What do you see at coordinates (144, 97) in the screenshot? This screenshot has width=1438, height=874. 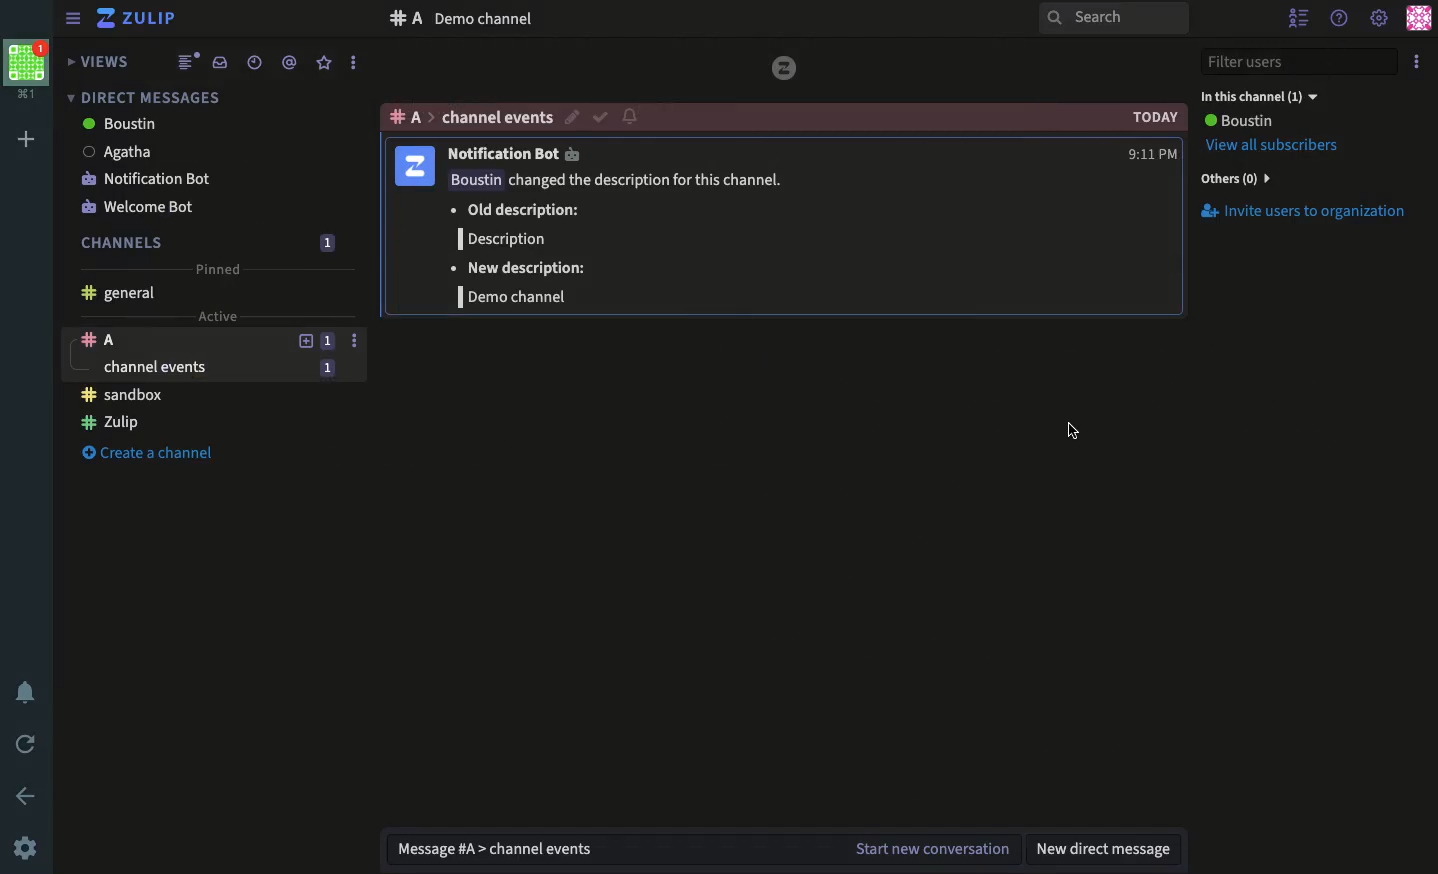 I see `DM` at bounding box center [144, 97].